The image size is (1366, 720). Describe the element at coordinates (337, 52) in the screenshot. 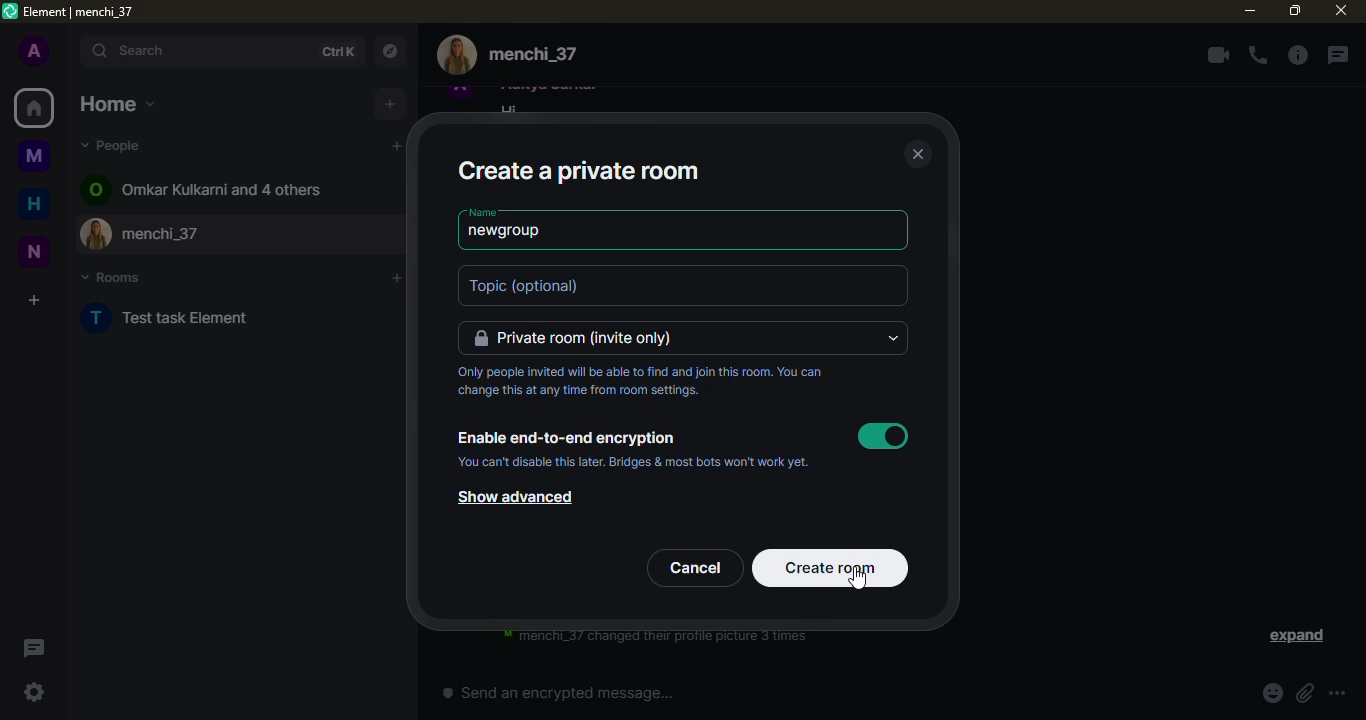

I see `ctrl K` at that location.